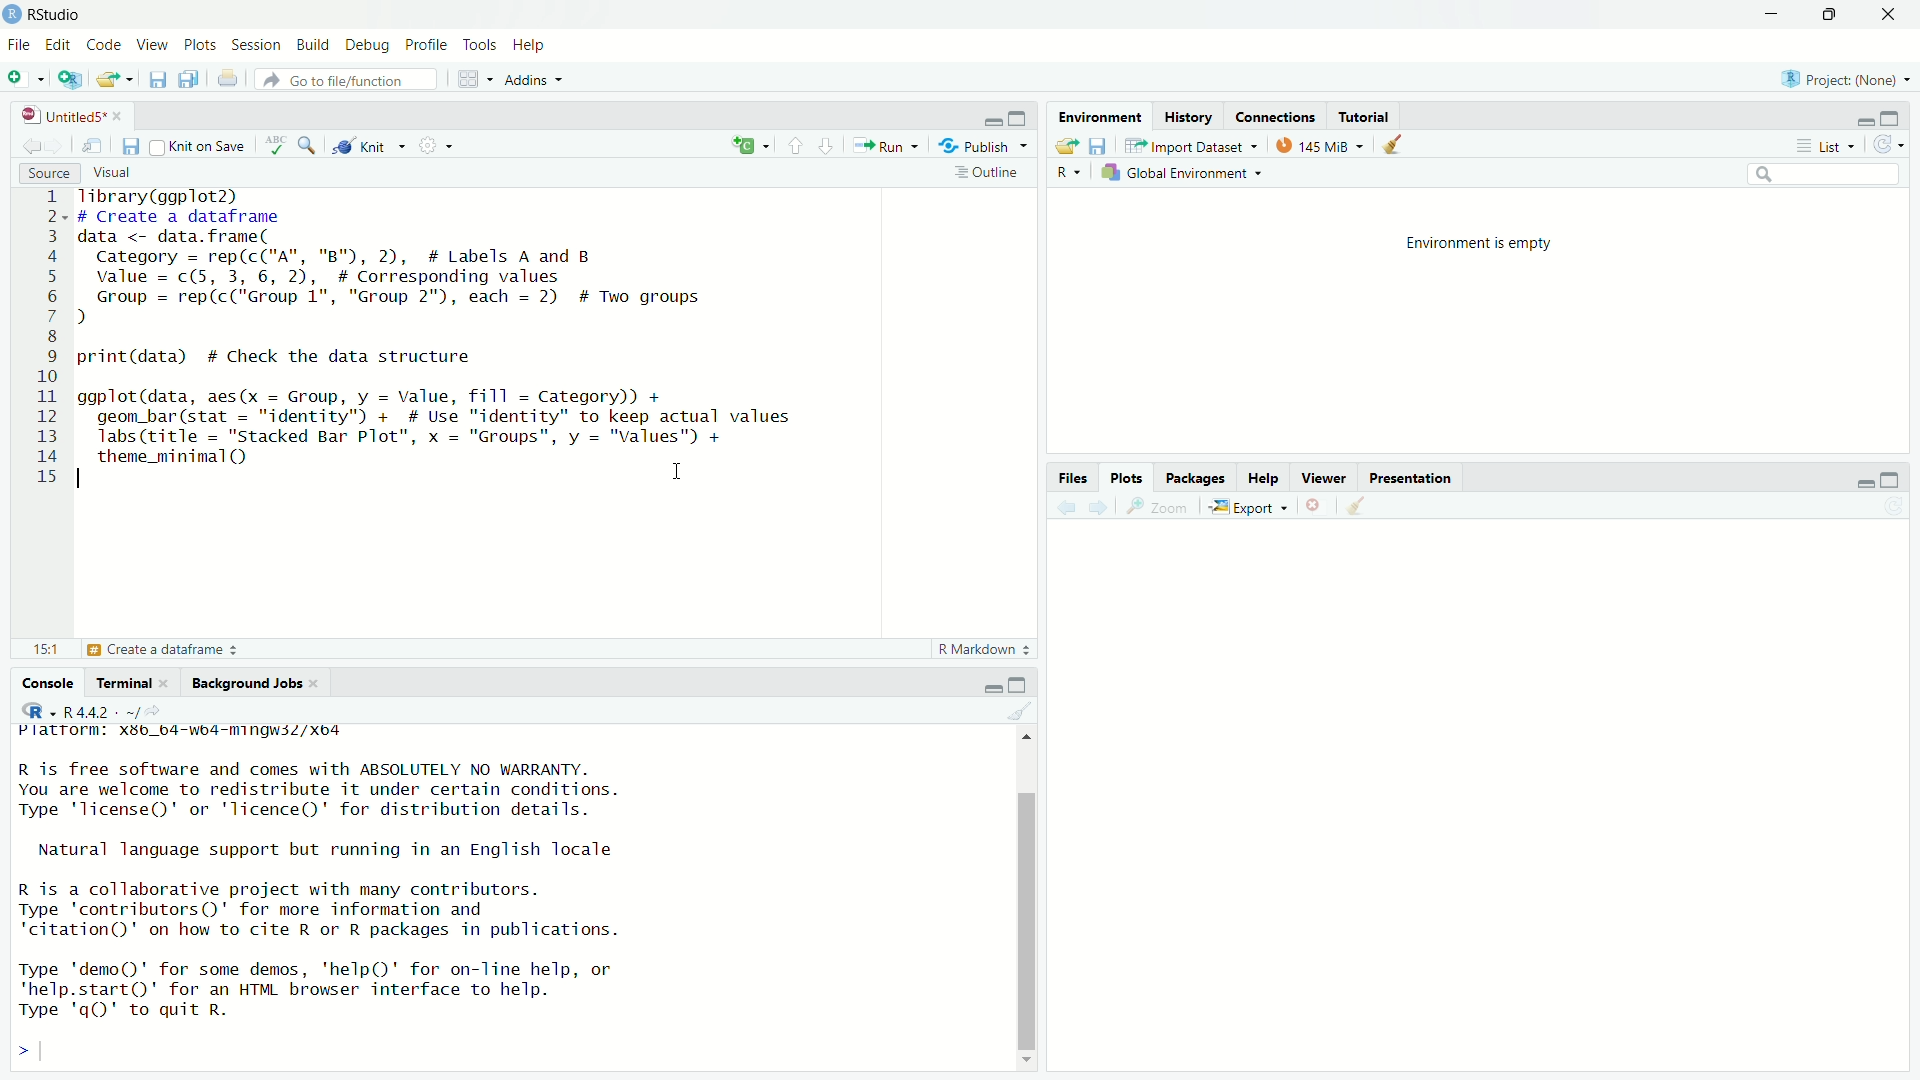  Describe the element at coordinates (1058, 505) in the screenshot. I see `Go back to the previous source location (Ctrl + F9)` at that location.